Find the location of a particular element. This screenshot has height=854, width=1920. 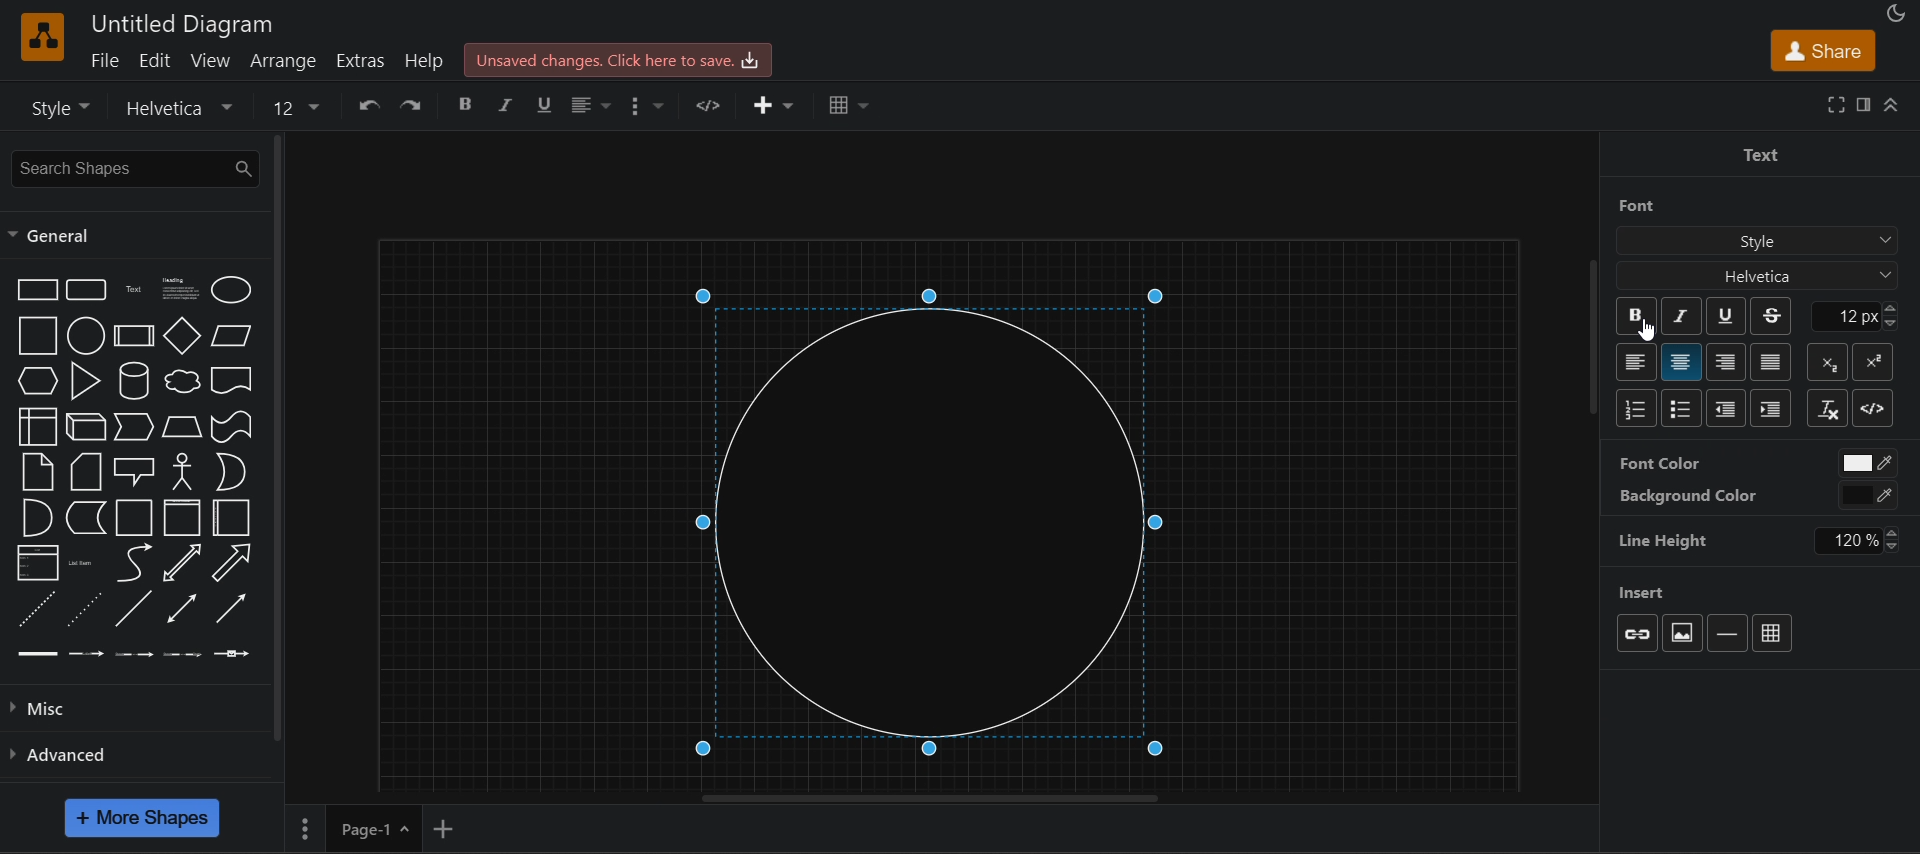

directional connector is located at coordinates (240, 608).